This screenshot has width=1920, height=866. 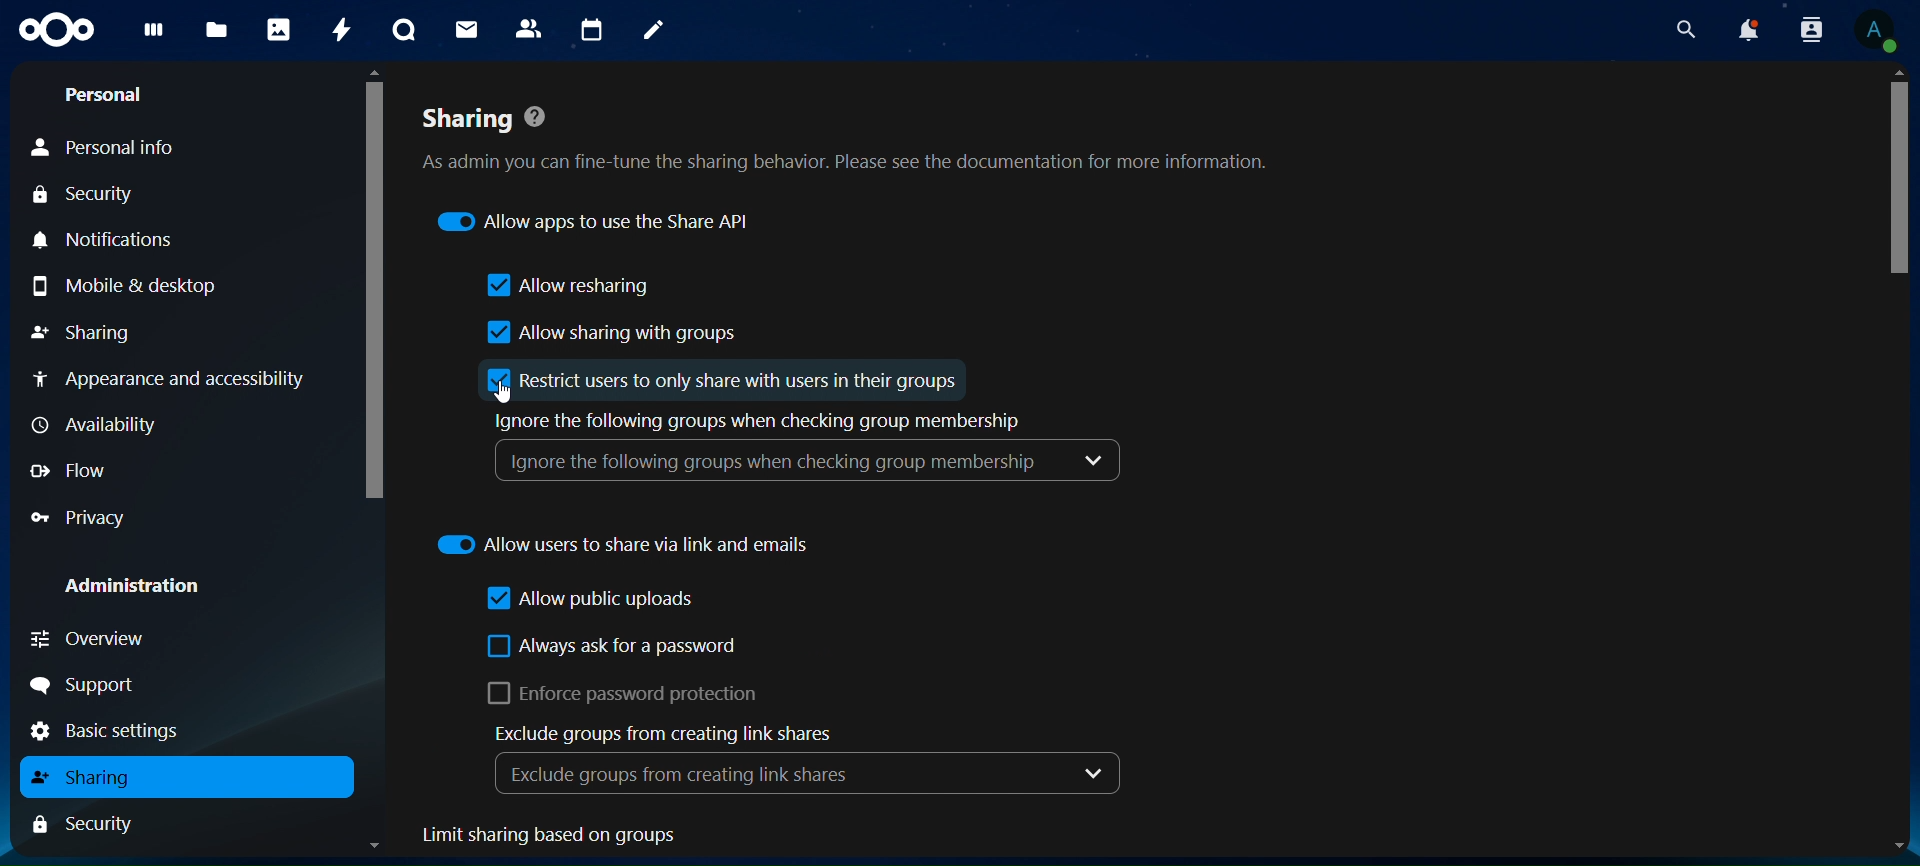 I want to click on privacy, so click(x=79, y=519).